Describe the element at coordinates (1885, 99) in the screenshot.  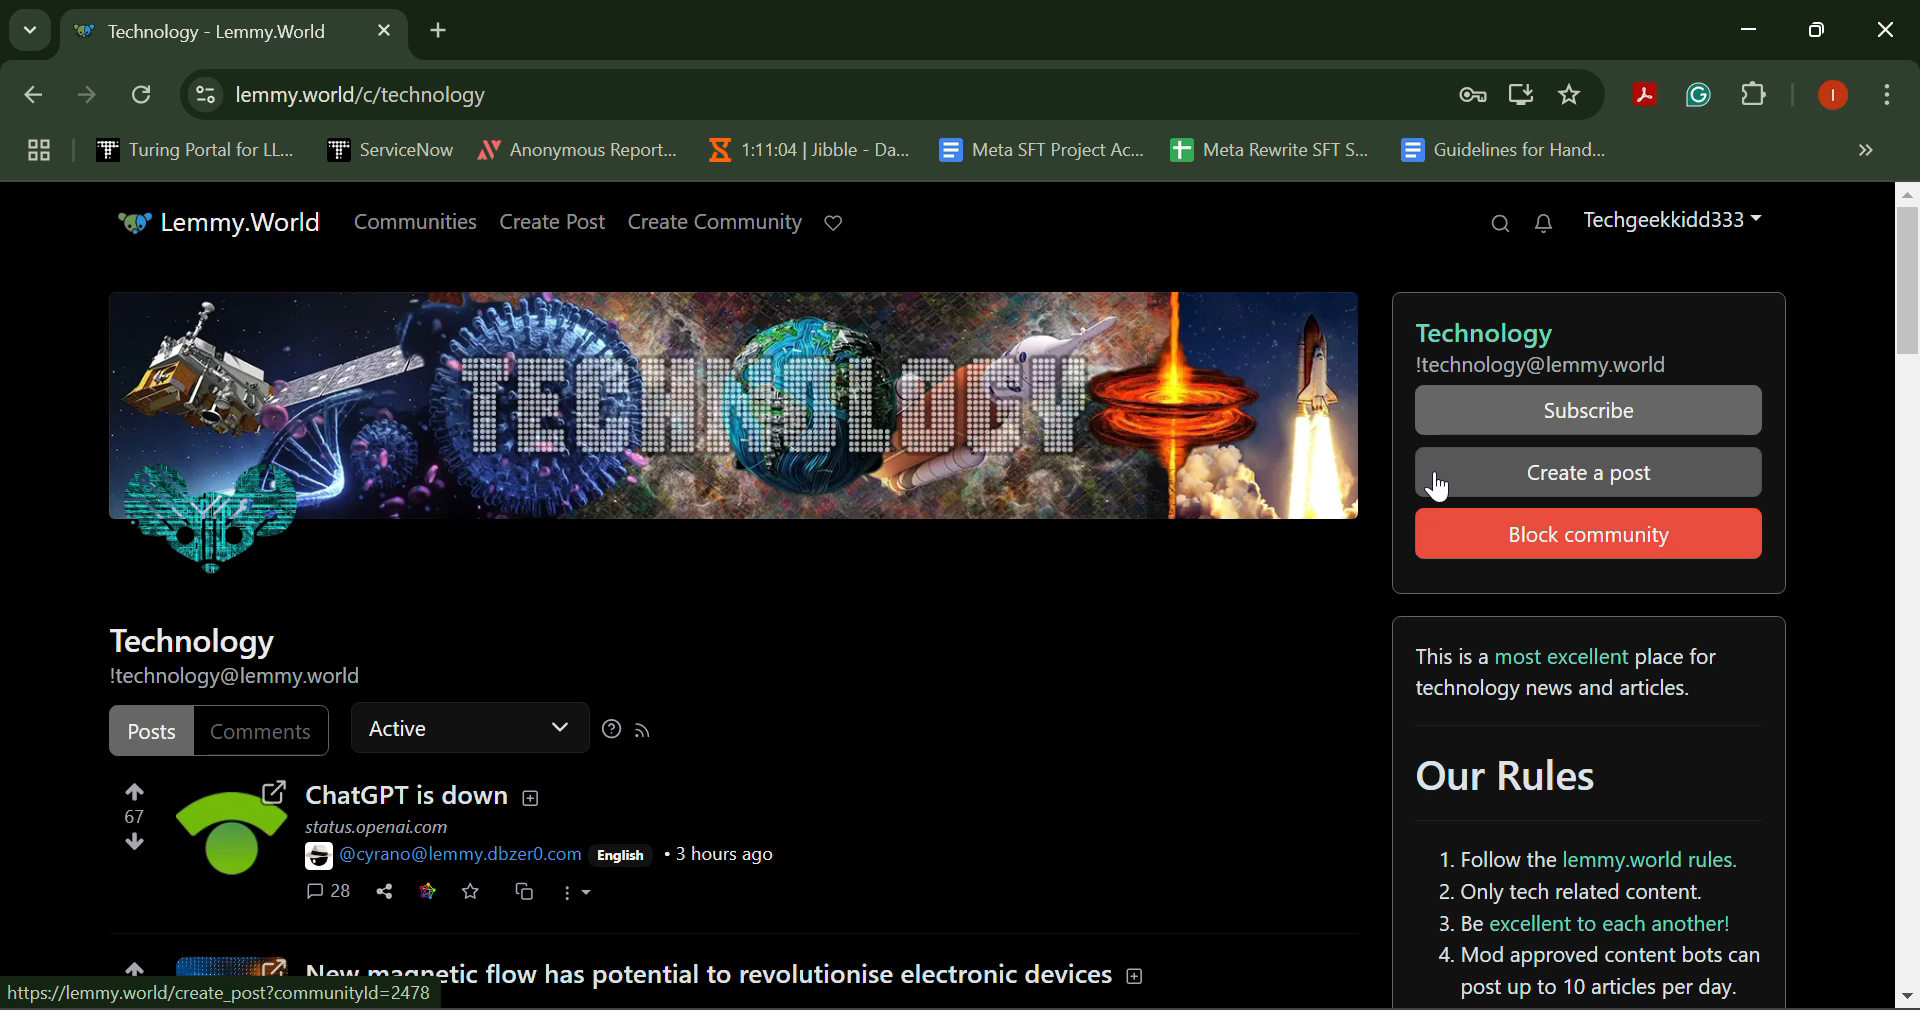
I see `More Options` at that location.